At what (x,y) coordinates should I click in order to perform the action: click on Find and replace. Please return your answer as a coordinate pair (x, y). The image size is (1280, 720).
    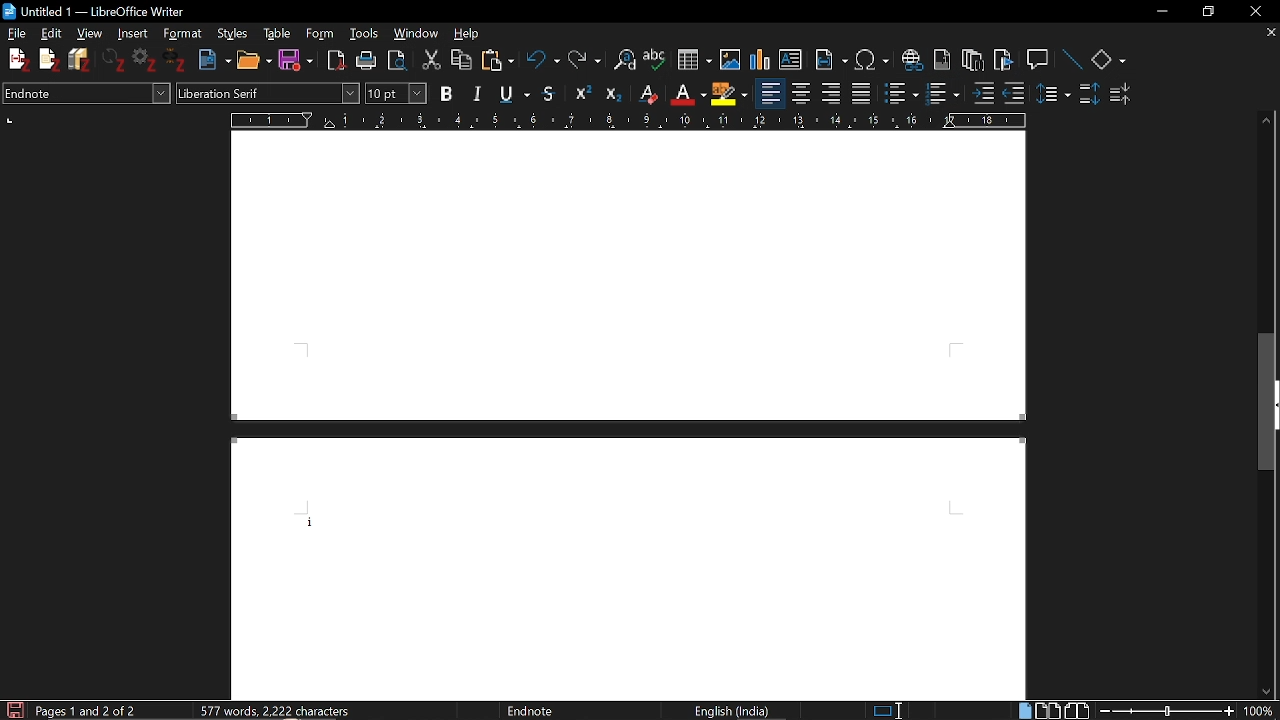
    Looking at the image, I should click on (625, 62).